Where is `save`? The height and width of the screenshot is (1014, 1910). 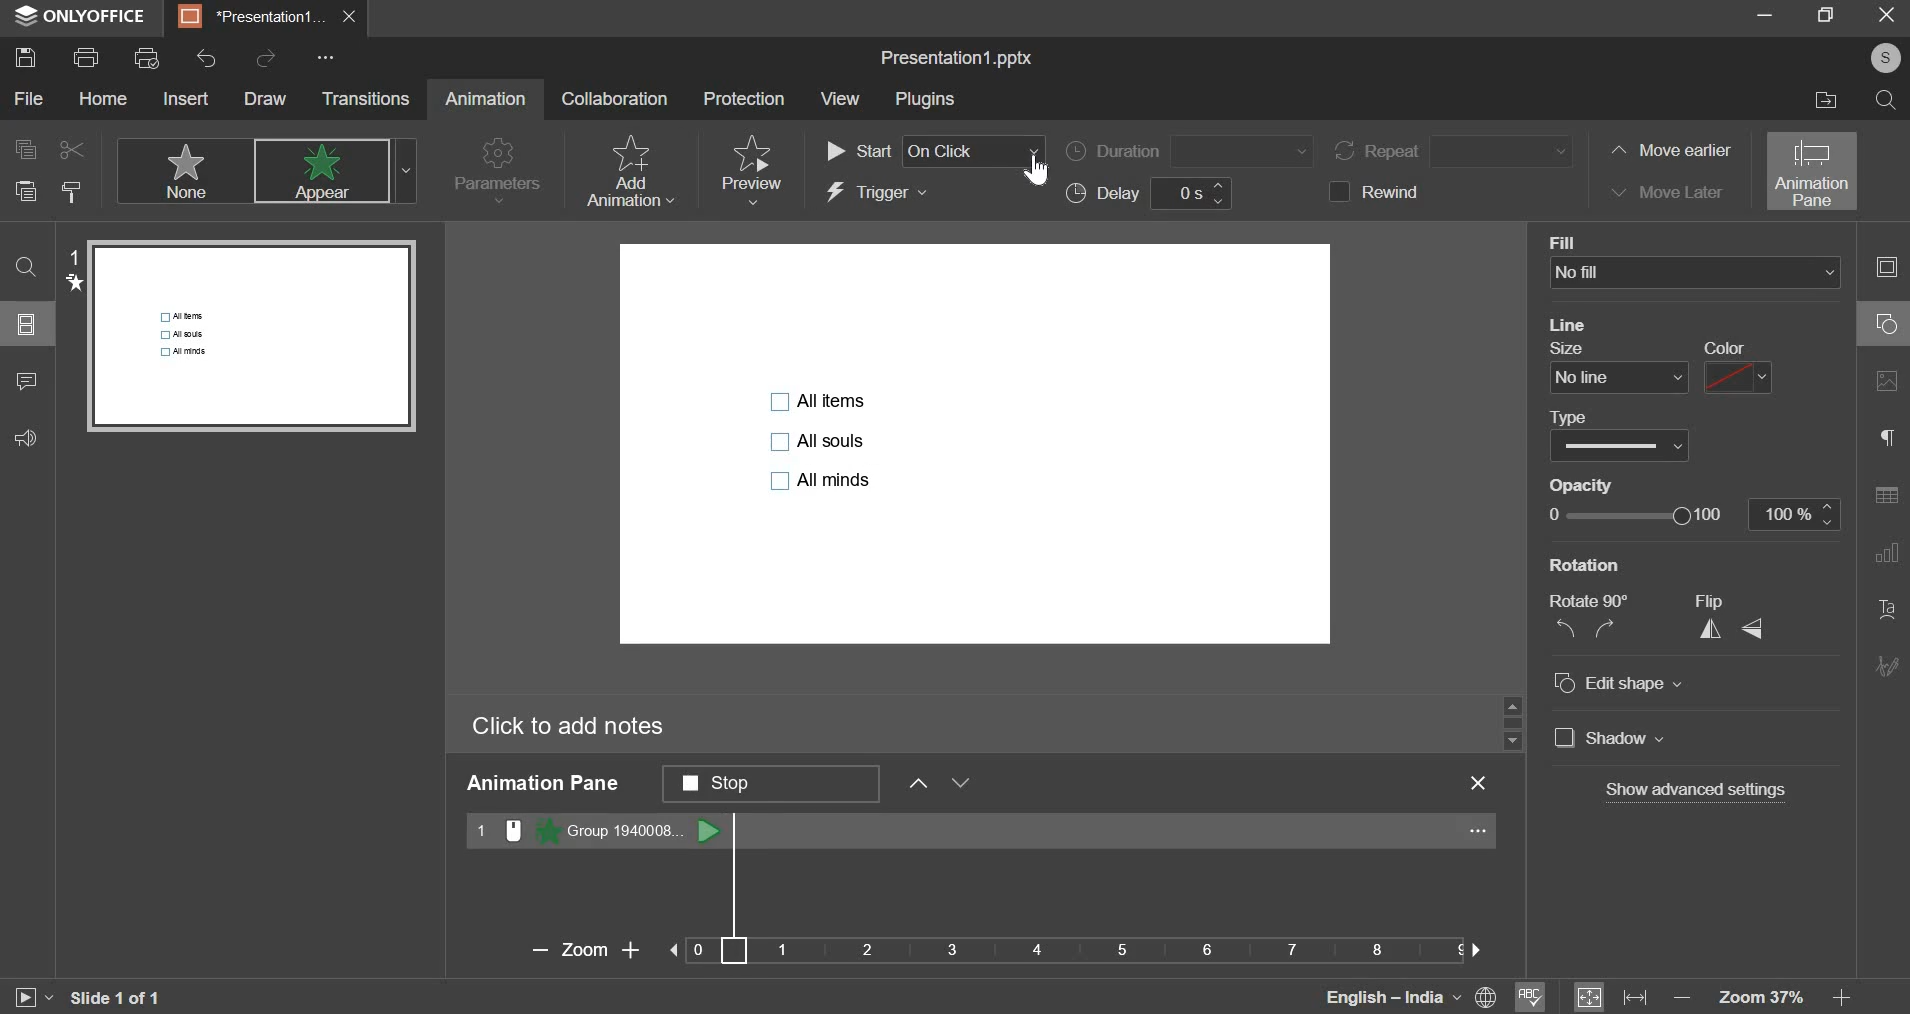
save is located at coordinates (24, 57).